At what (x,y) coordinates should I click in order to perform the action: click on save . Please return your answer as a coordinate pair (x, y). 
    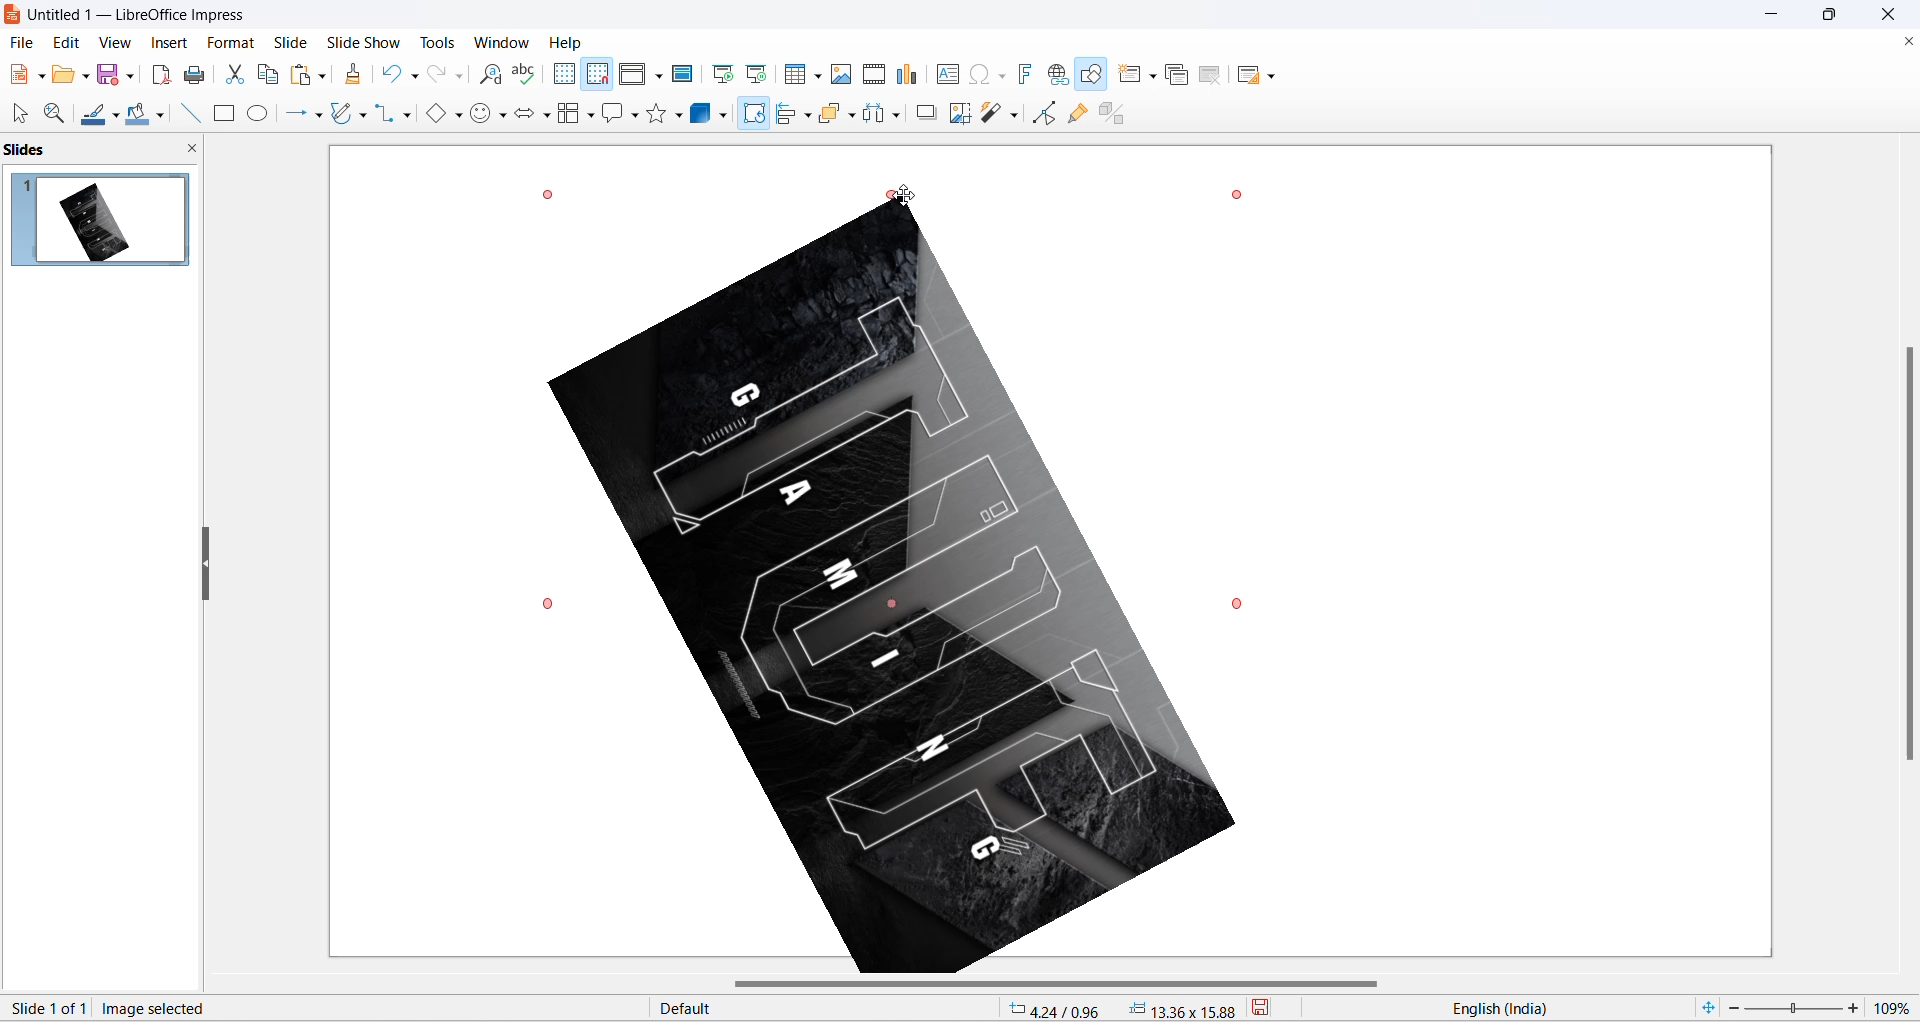
    Looking at the image, I should click on (109, 77).